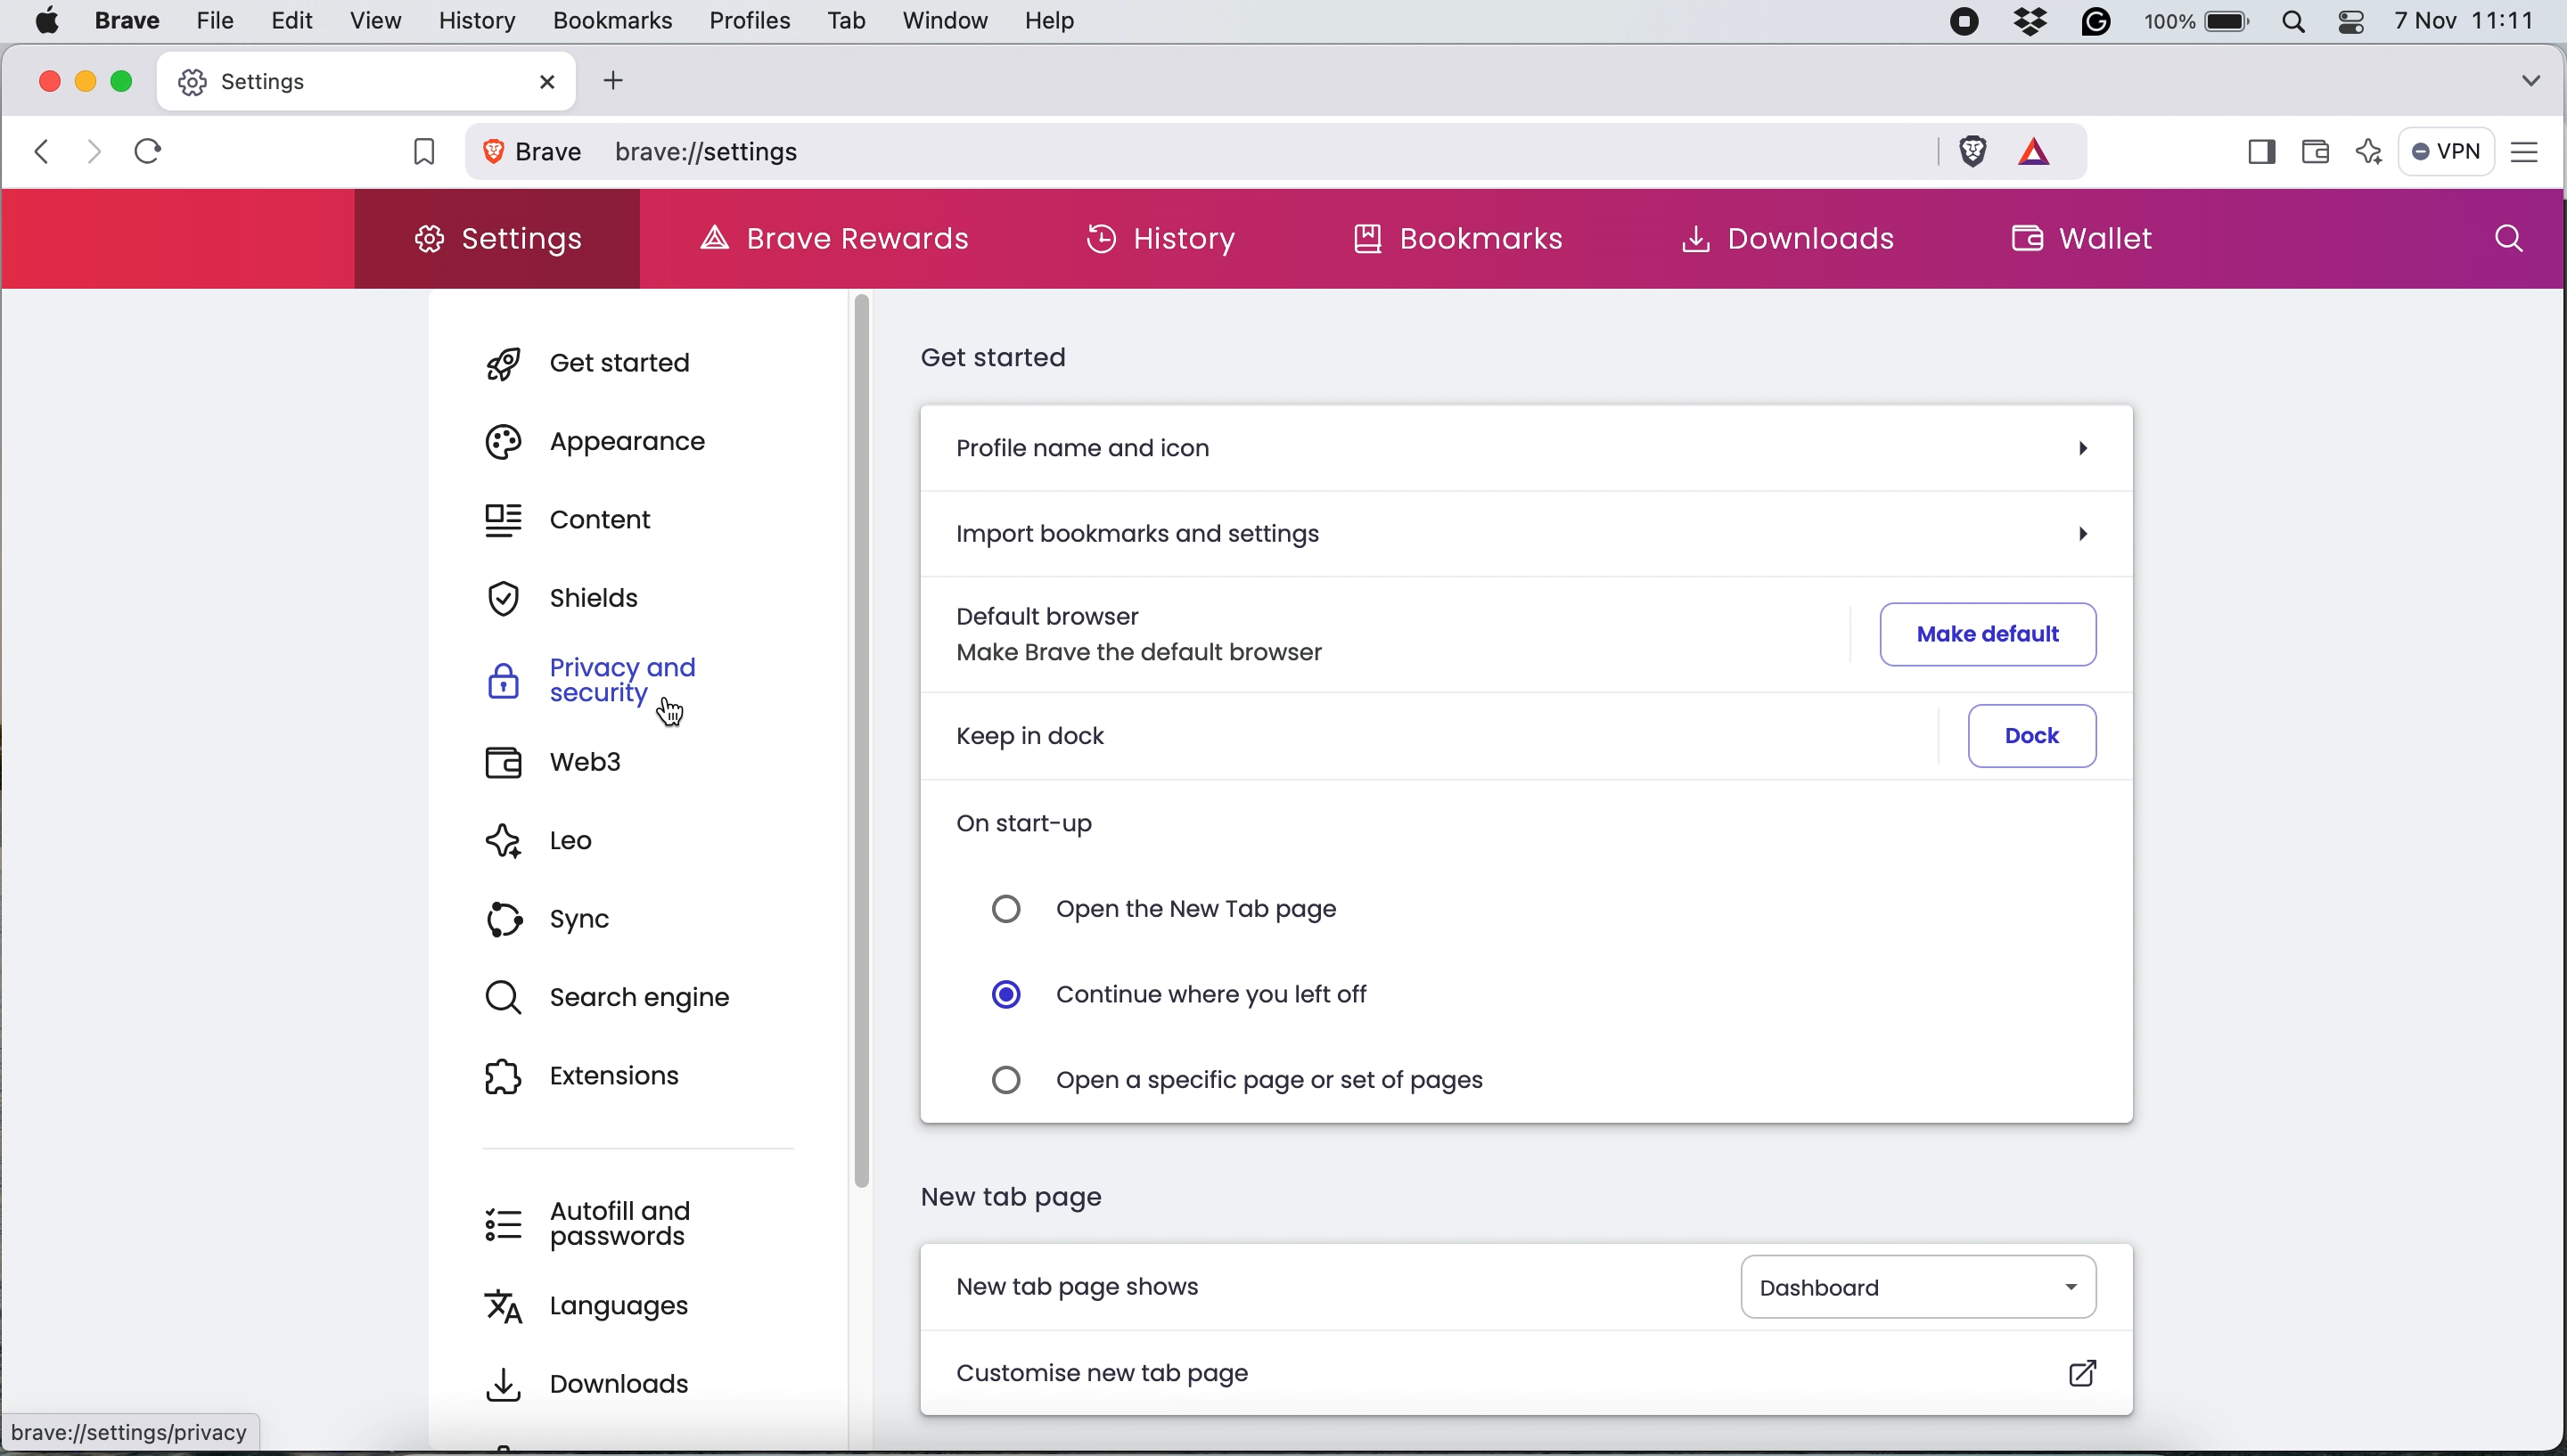  I want to click on new tab page, so click(1033, 1199).